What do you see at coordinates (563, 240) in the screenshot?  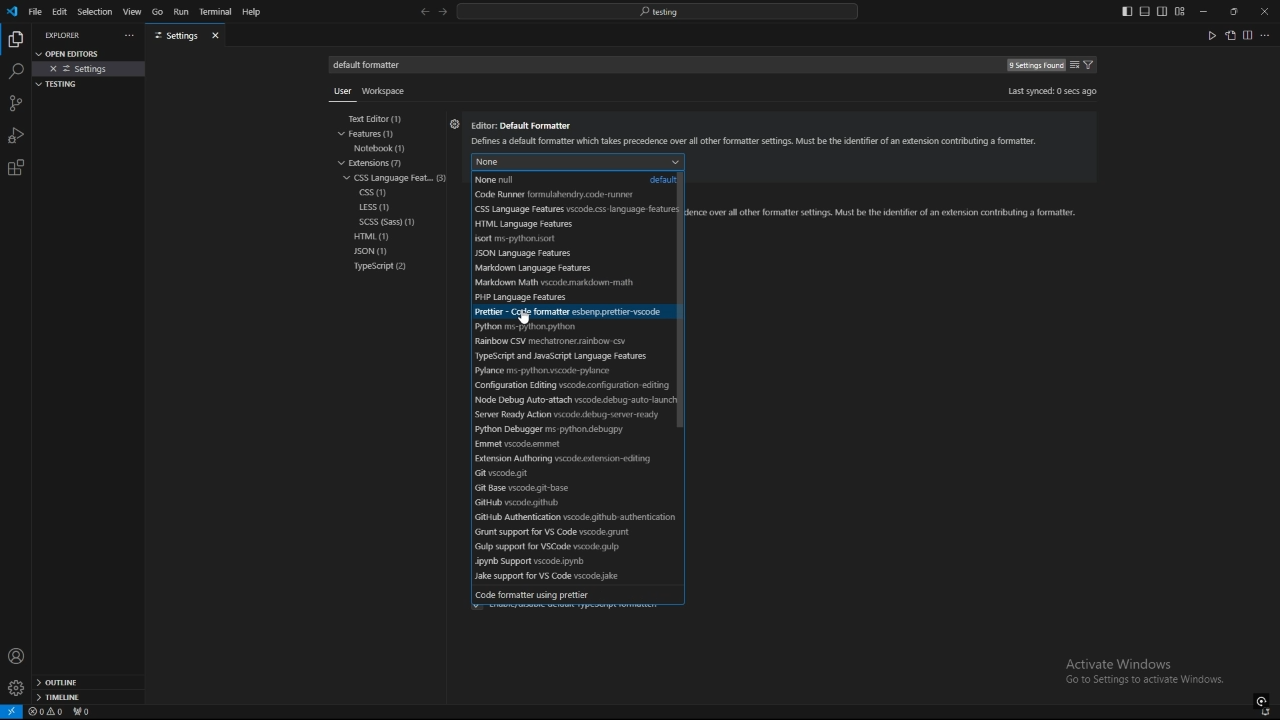 I see `isort` at bounding box center [563, 240].